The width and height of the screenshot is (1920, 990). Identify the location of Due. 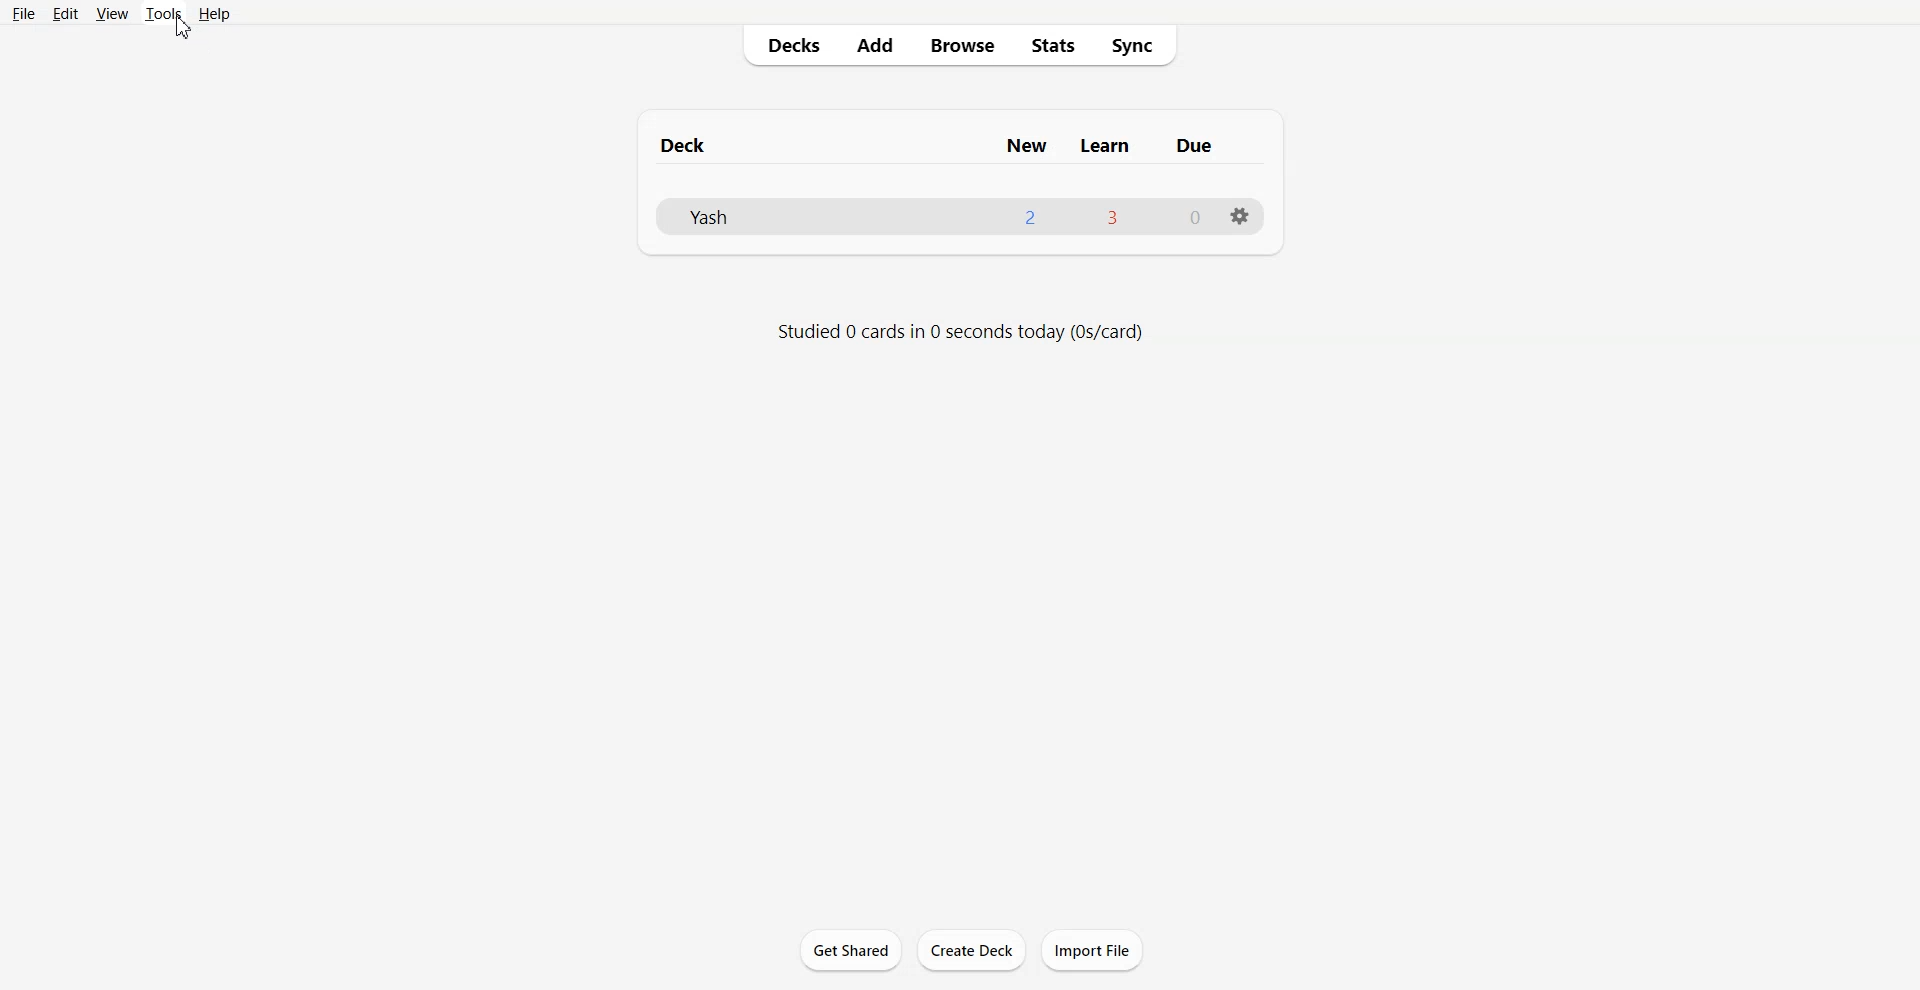
(1191, 147).